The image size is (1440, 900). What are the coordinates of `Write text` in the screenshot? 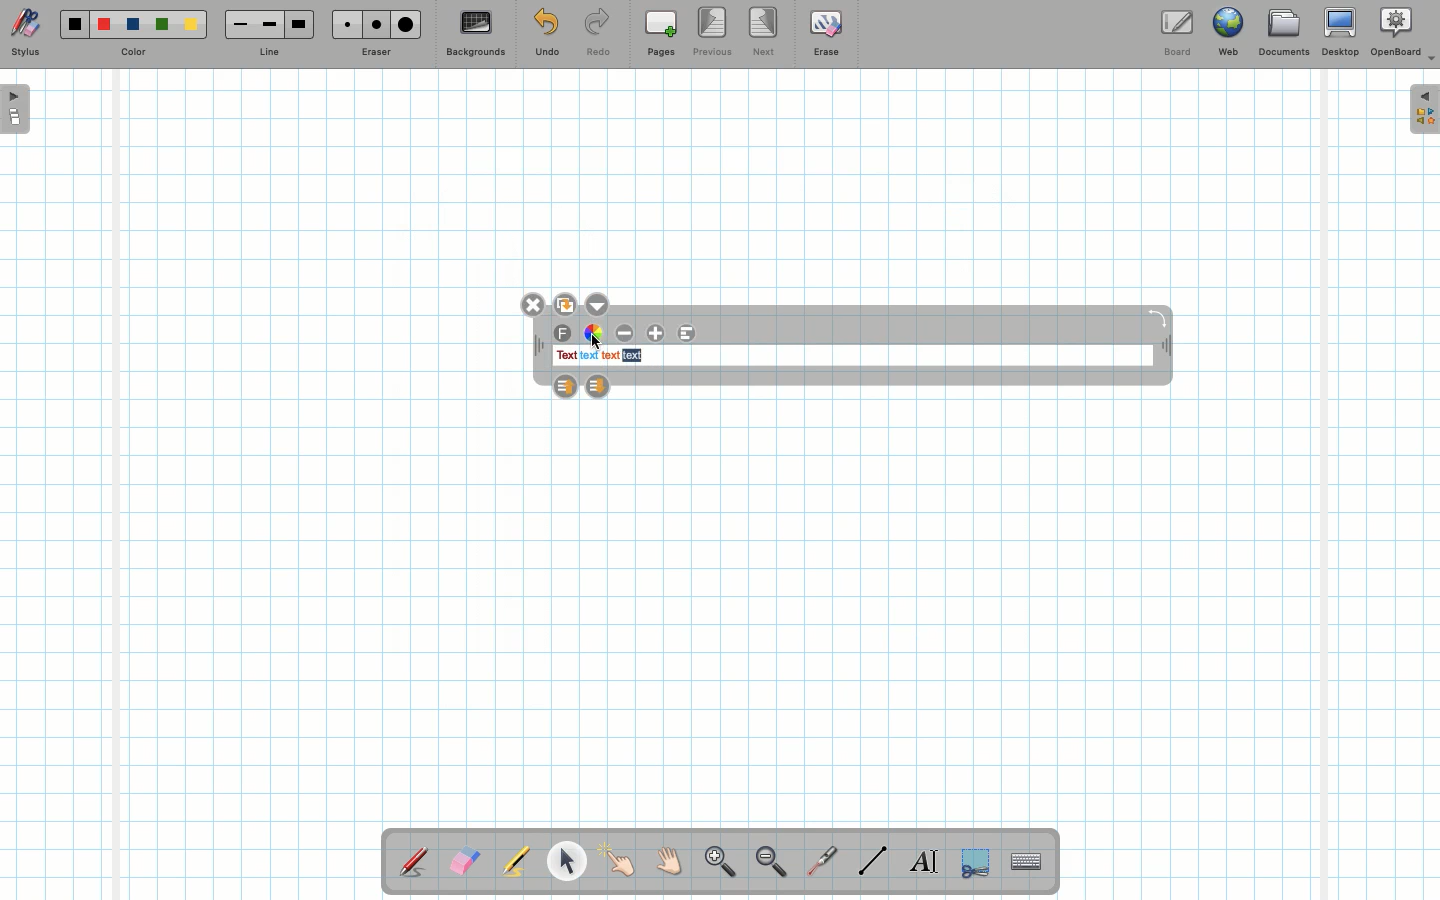 It's located at (926, 858).